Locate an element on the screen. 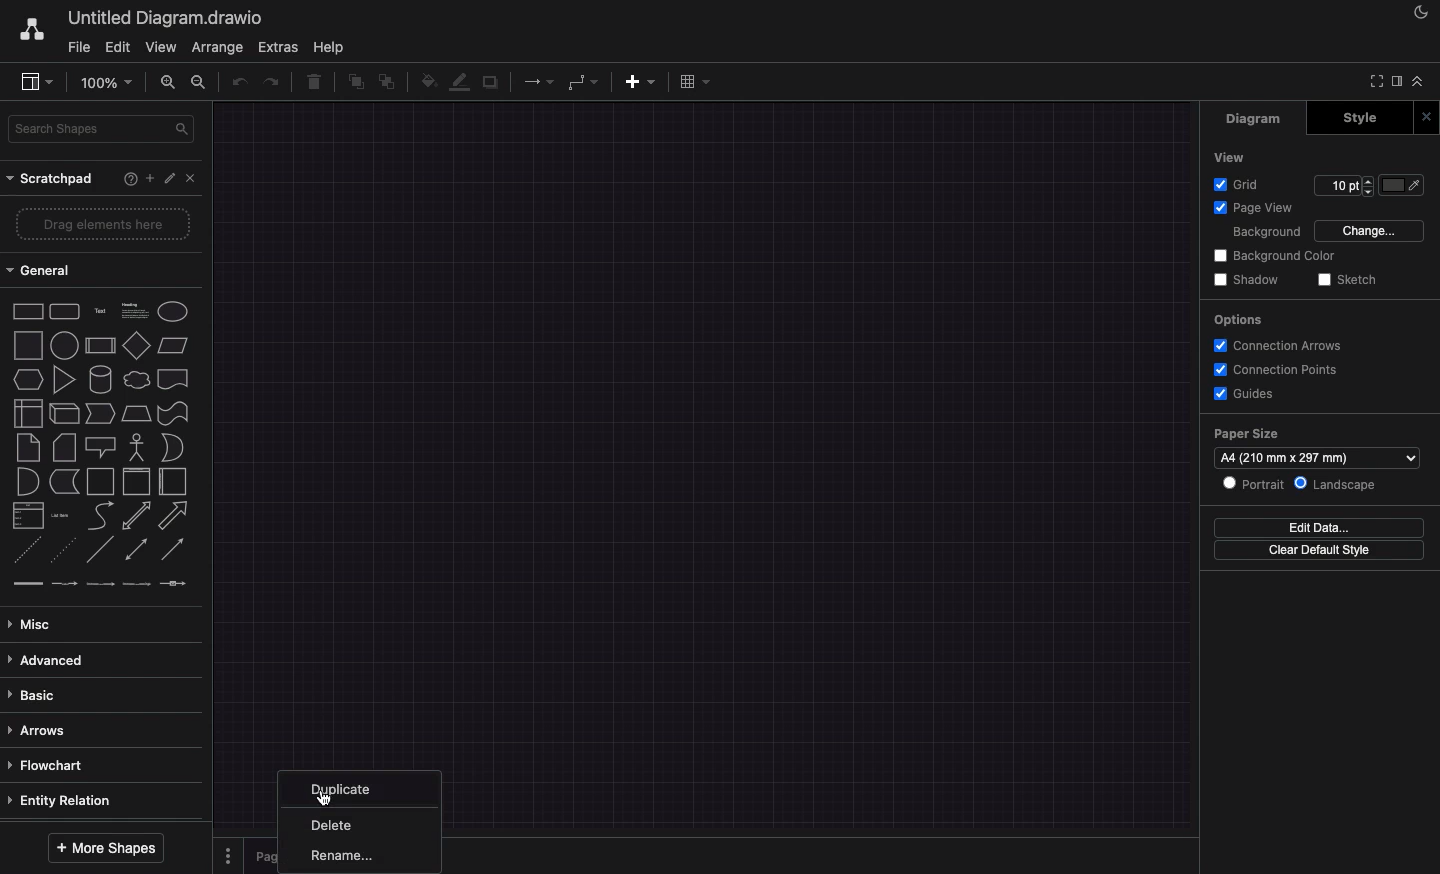 This screenshot has height=874, width=1440. extras is located at coordinates (276, 46).